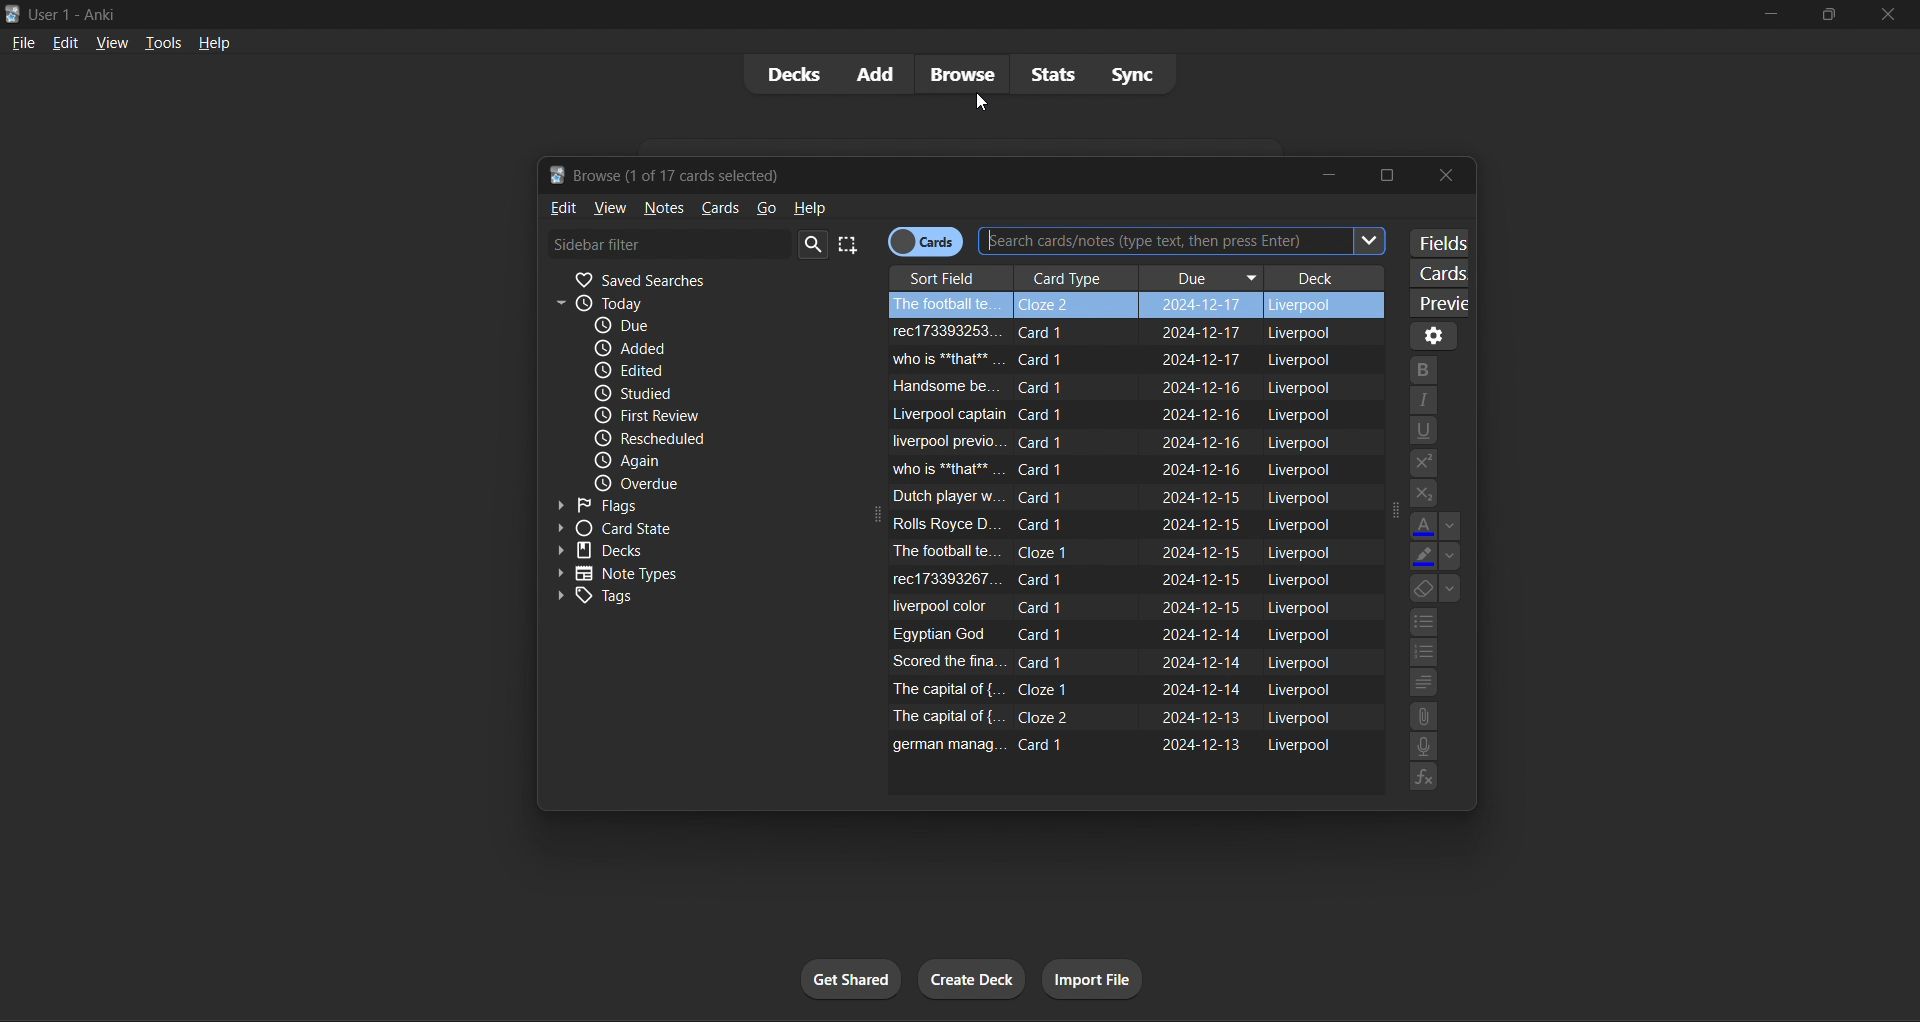 This screenshot has height=1022, width=1920. Describe the element at coordinates (66, 44) in the screenshot. I see `edit` at that location.